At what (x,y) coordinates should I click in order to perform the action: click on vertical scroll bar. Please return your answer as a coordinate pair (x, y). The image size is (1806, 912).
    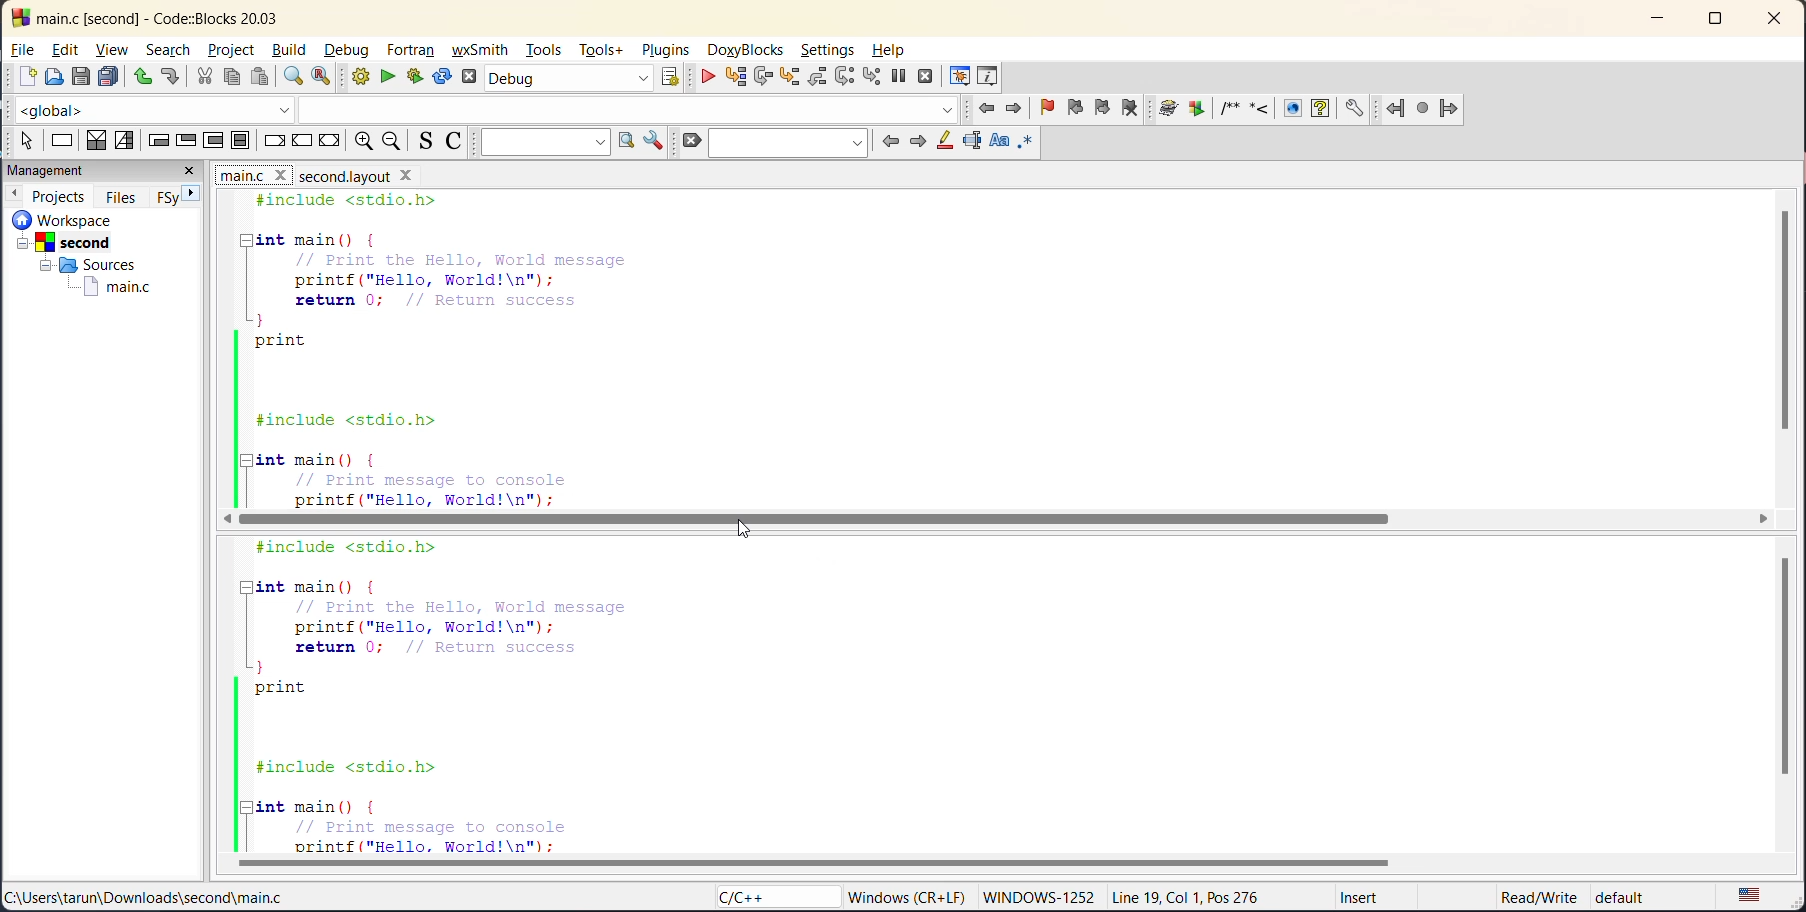
    Looking at the image, I should click on (1787, 666).